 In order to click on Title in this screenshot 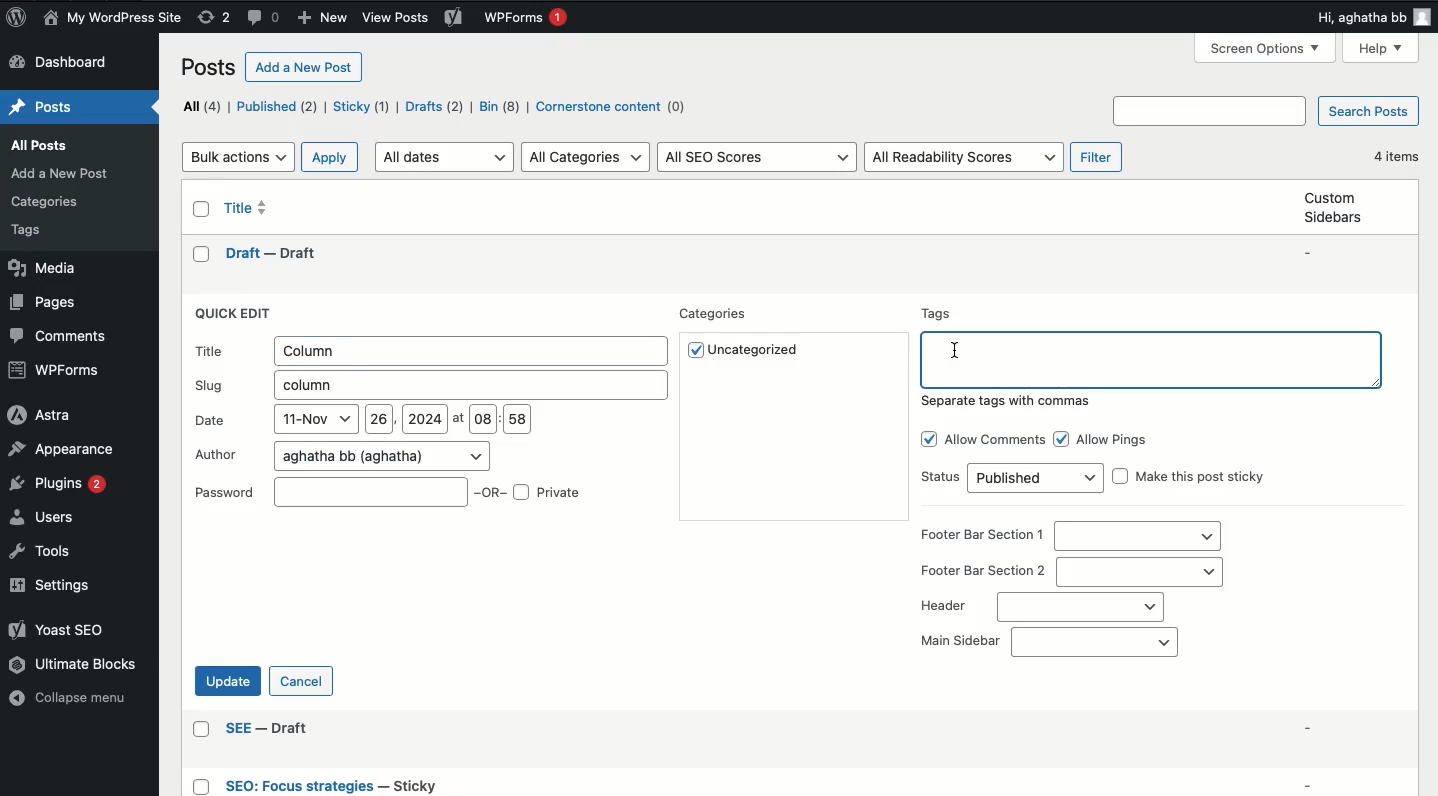, I will do `click(430, 350)`.